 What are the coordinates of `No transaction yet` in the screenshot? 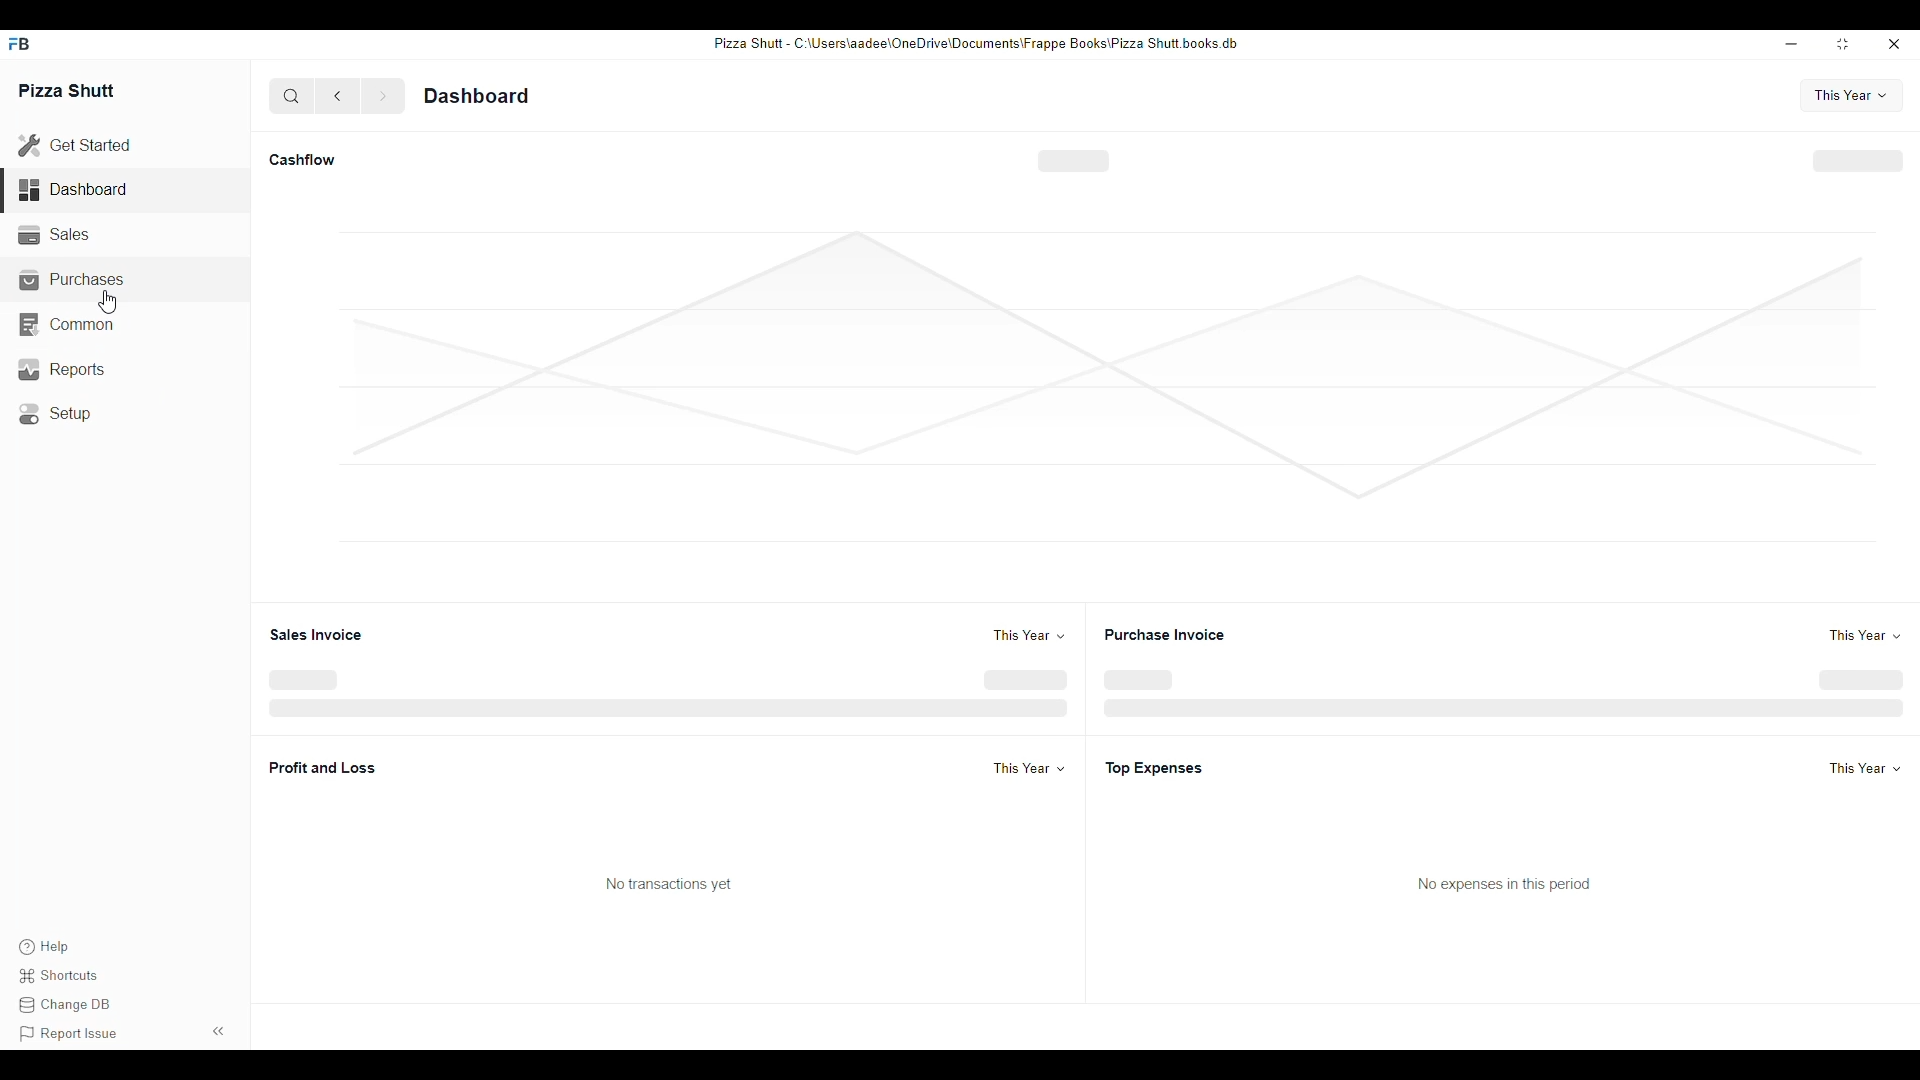 It's located at (671, 884).